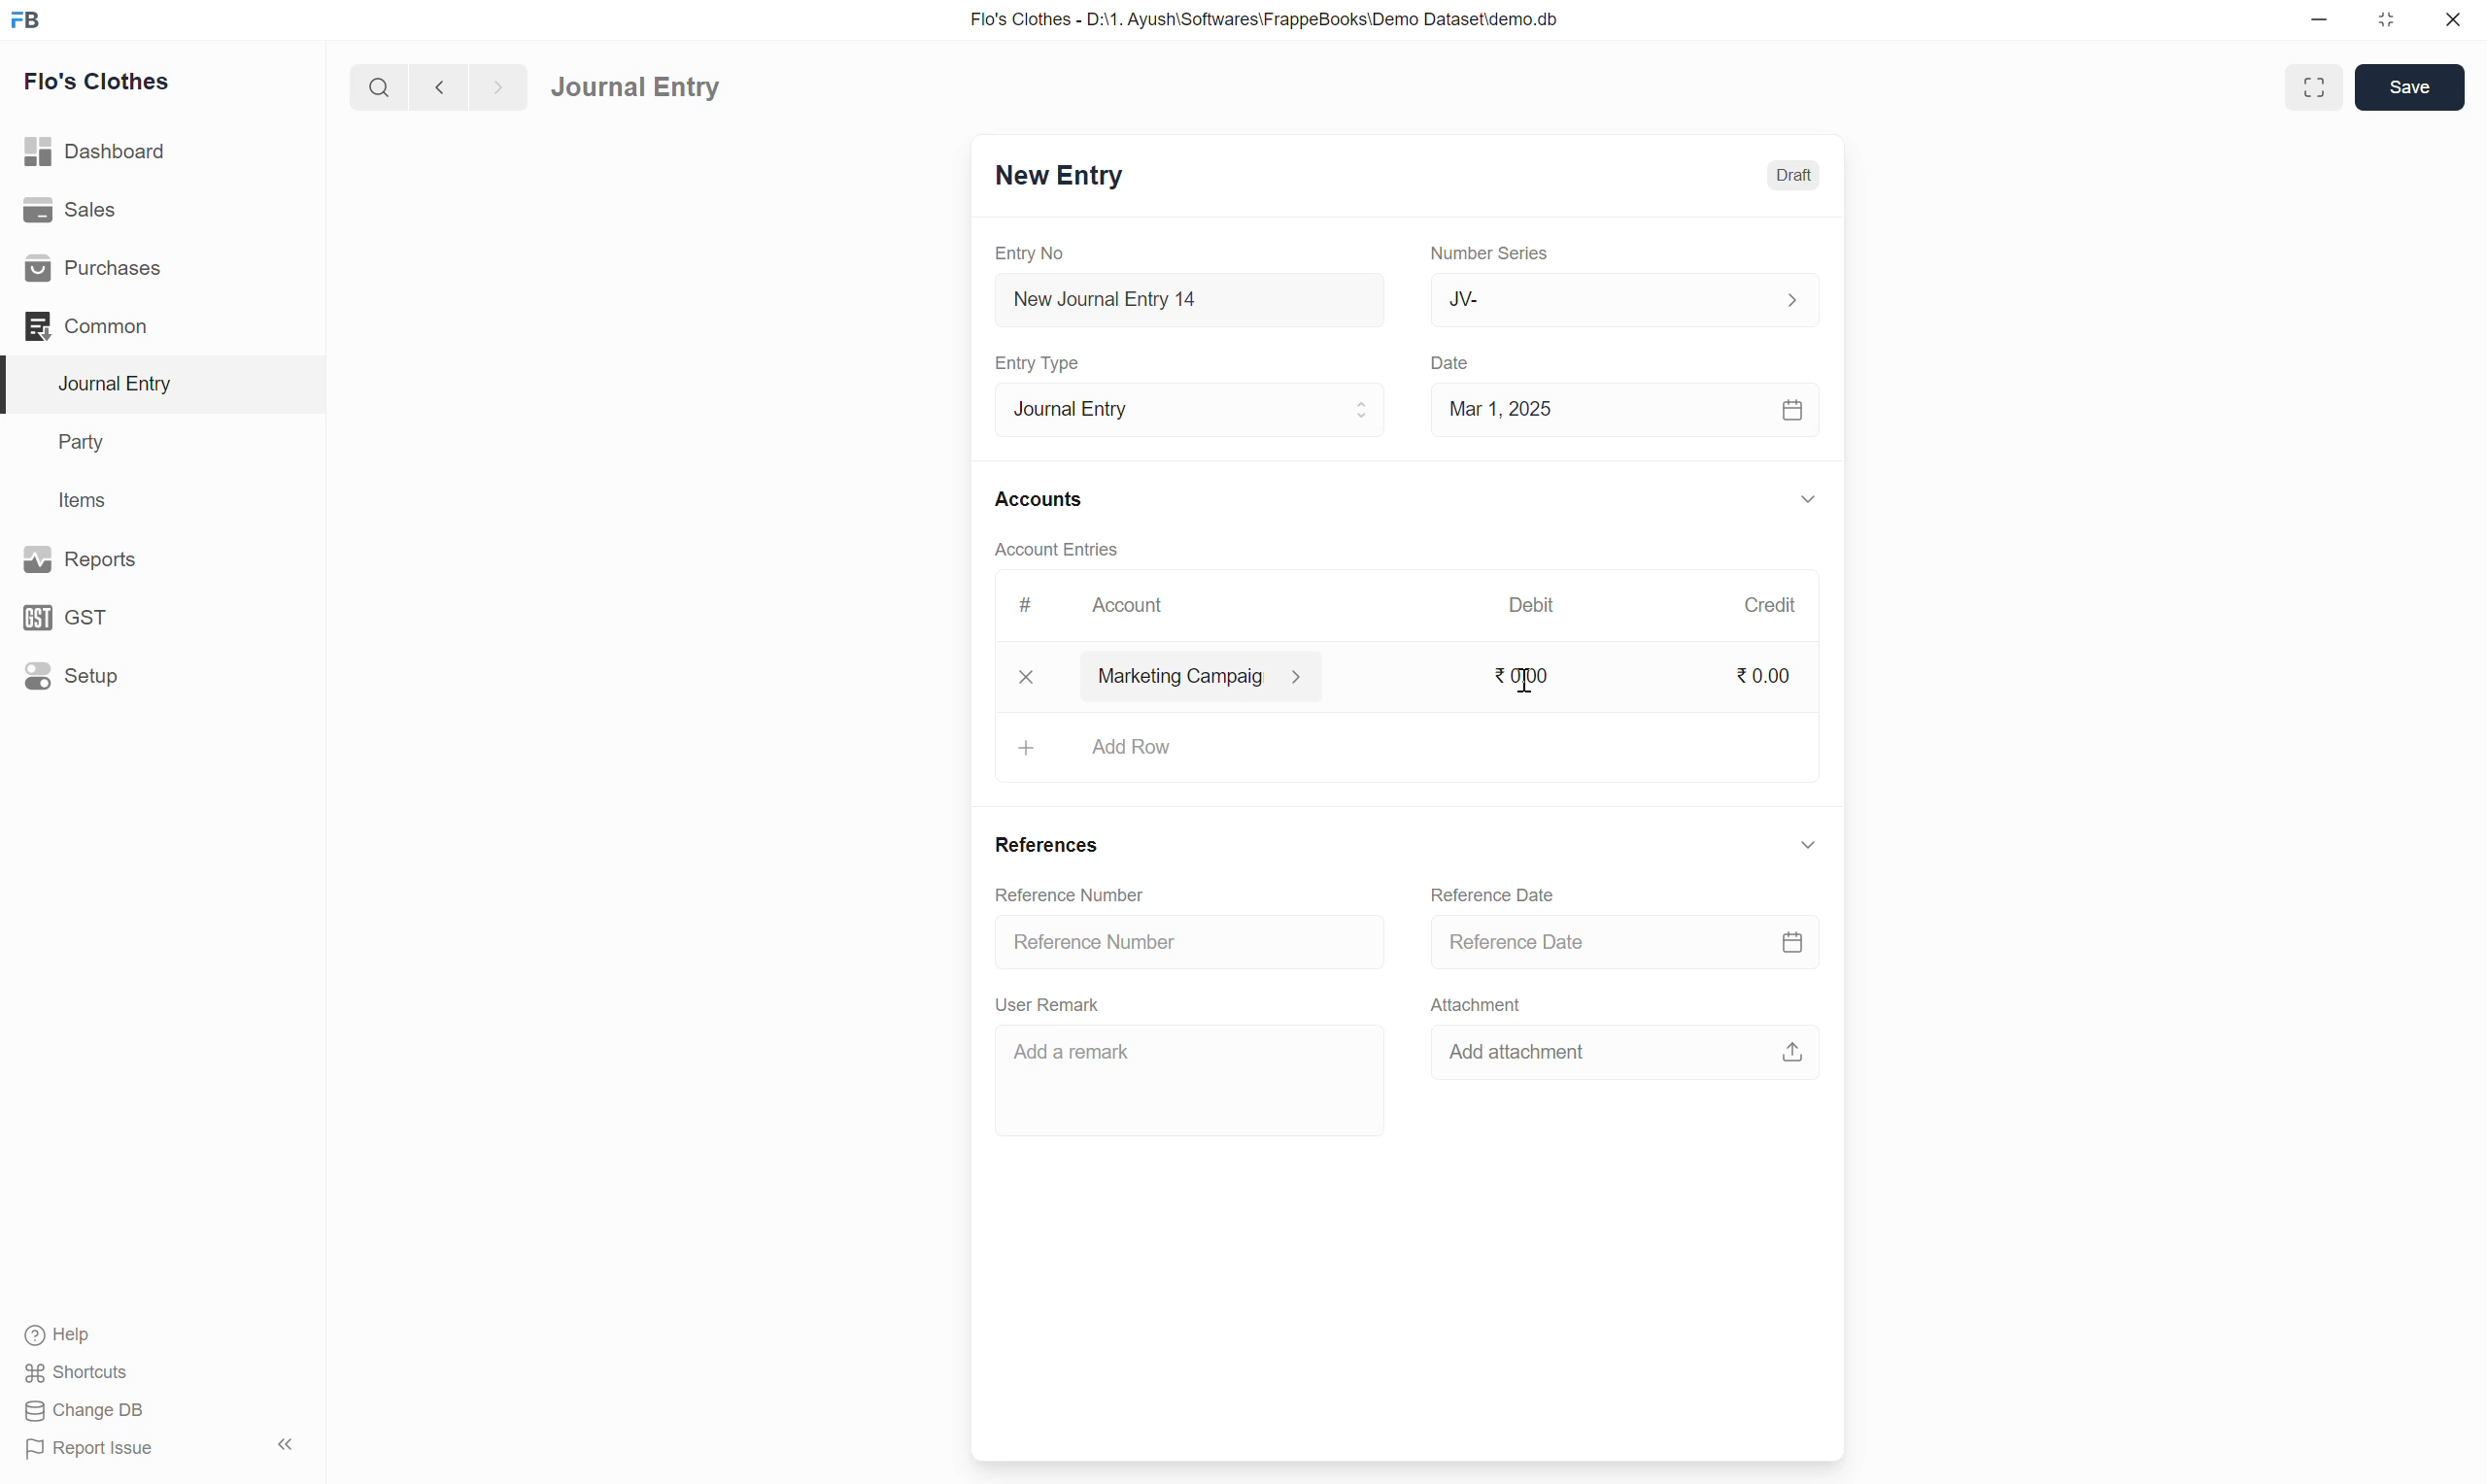 This screenshot has width=2487, height=1484. Describe the element at coordinates (69, 207) in the screenshot. I see `Sales` at that location.